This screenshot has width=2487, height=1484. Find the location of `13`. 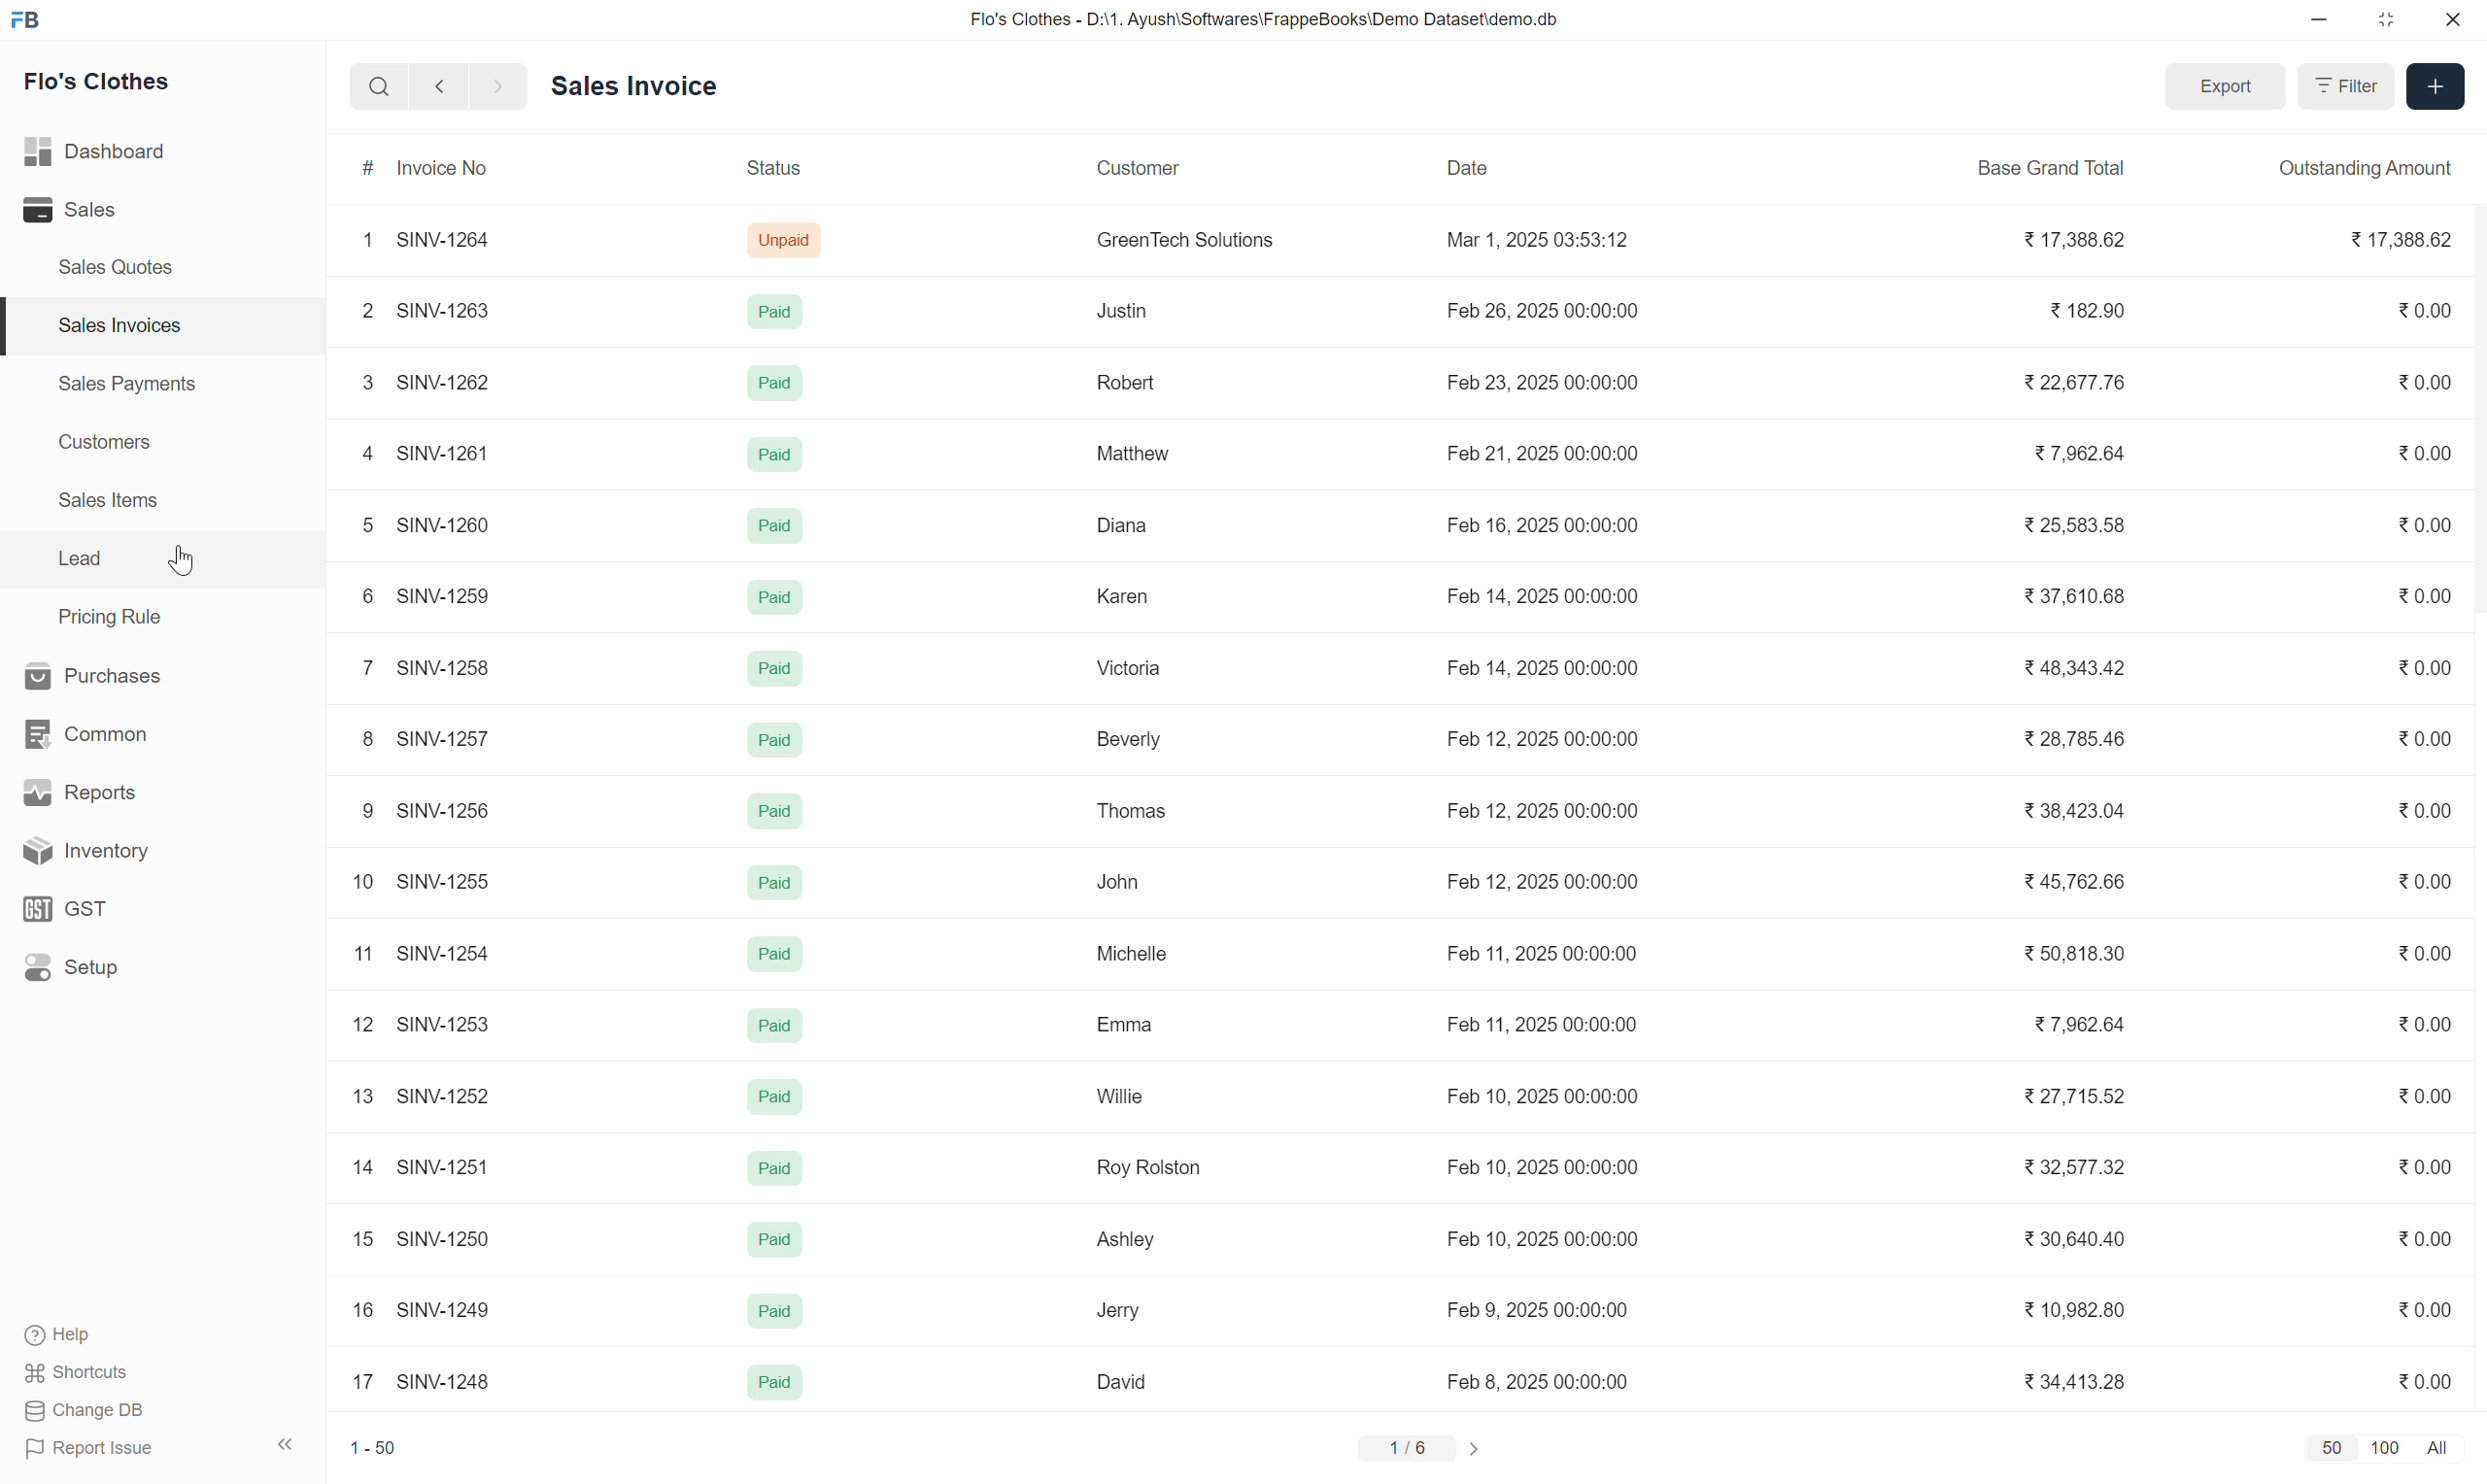

13 is located at coordinates (353, 1096).